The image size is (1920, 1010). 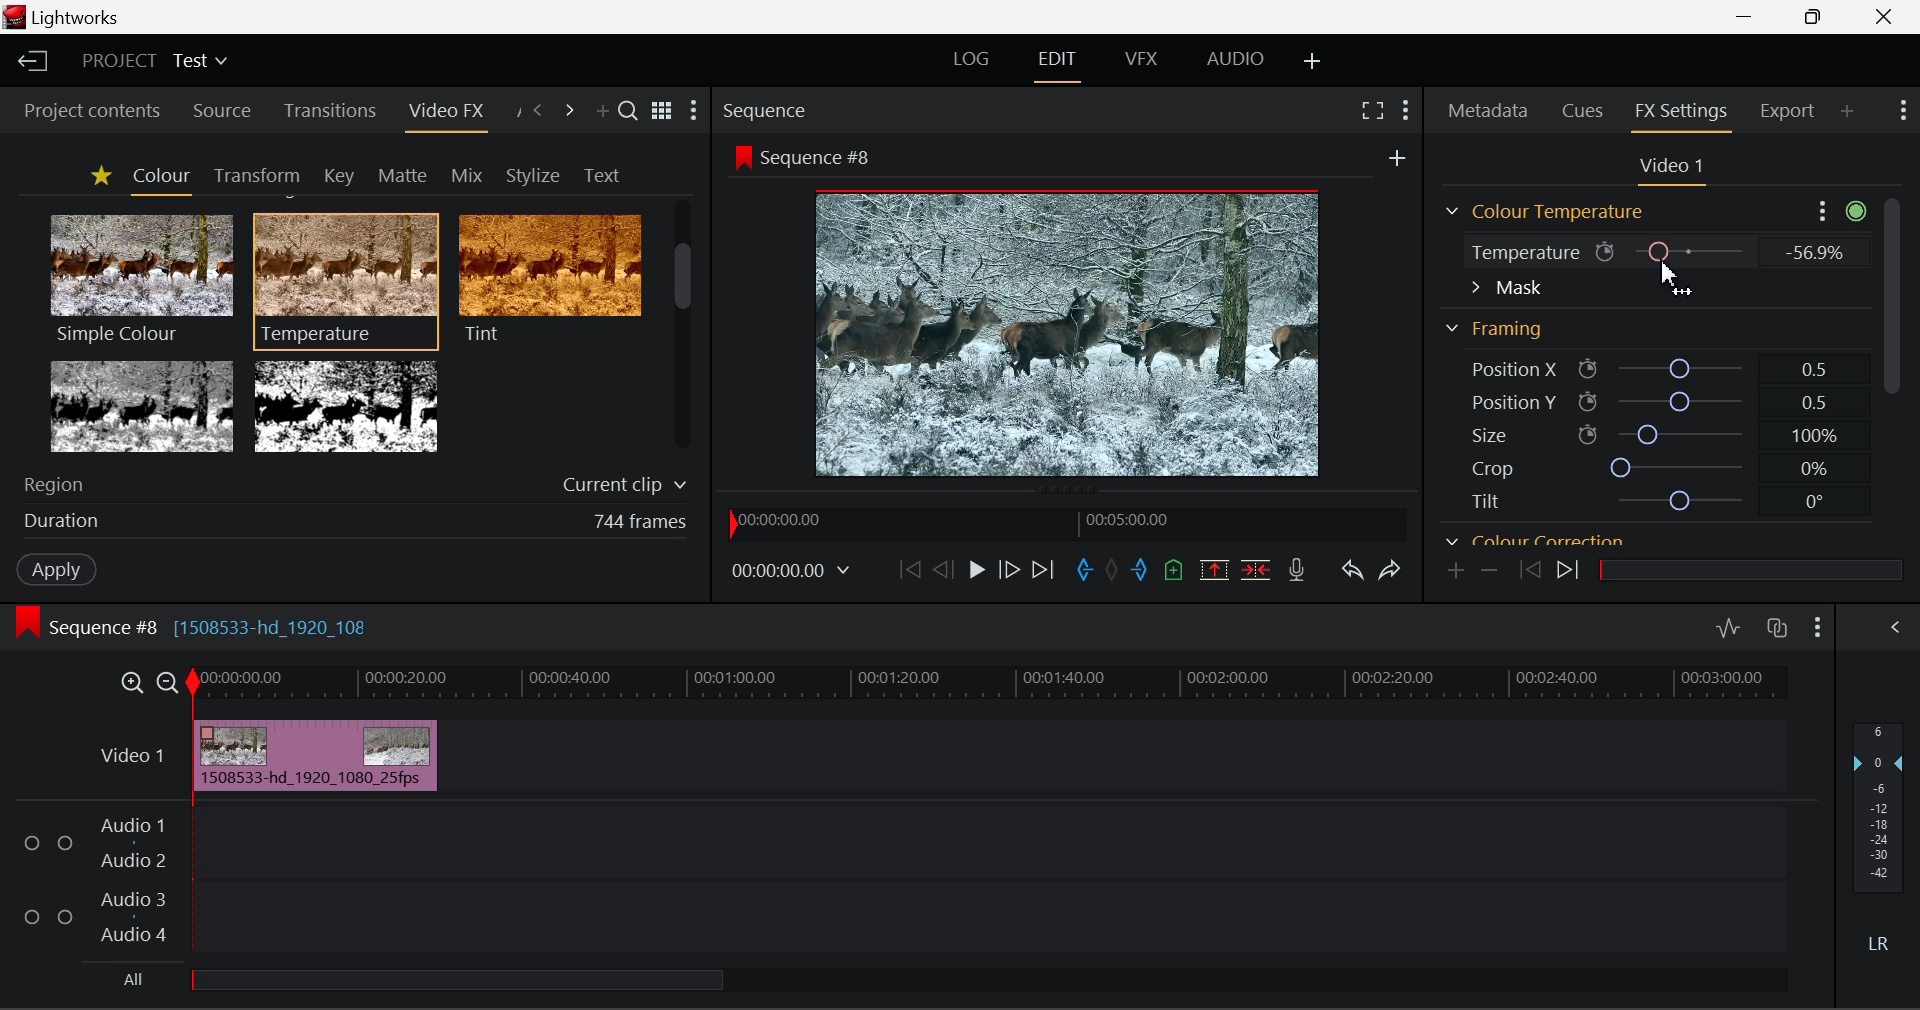 I want to click on Audio 4, so click(x=129, y=931).